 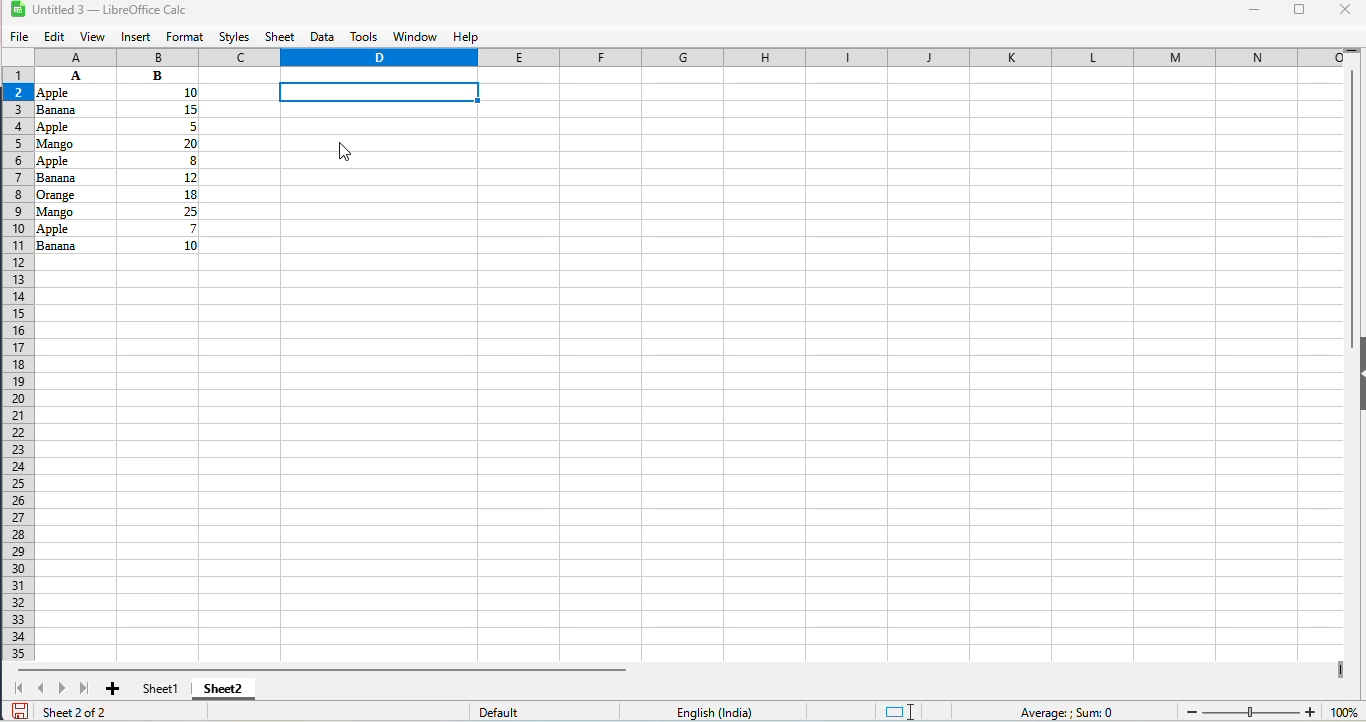 I want to click on close, so click(x=1345, y=8).